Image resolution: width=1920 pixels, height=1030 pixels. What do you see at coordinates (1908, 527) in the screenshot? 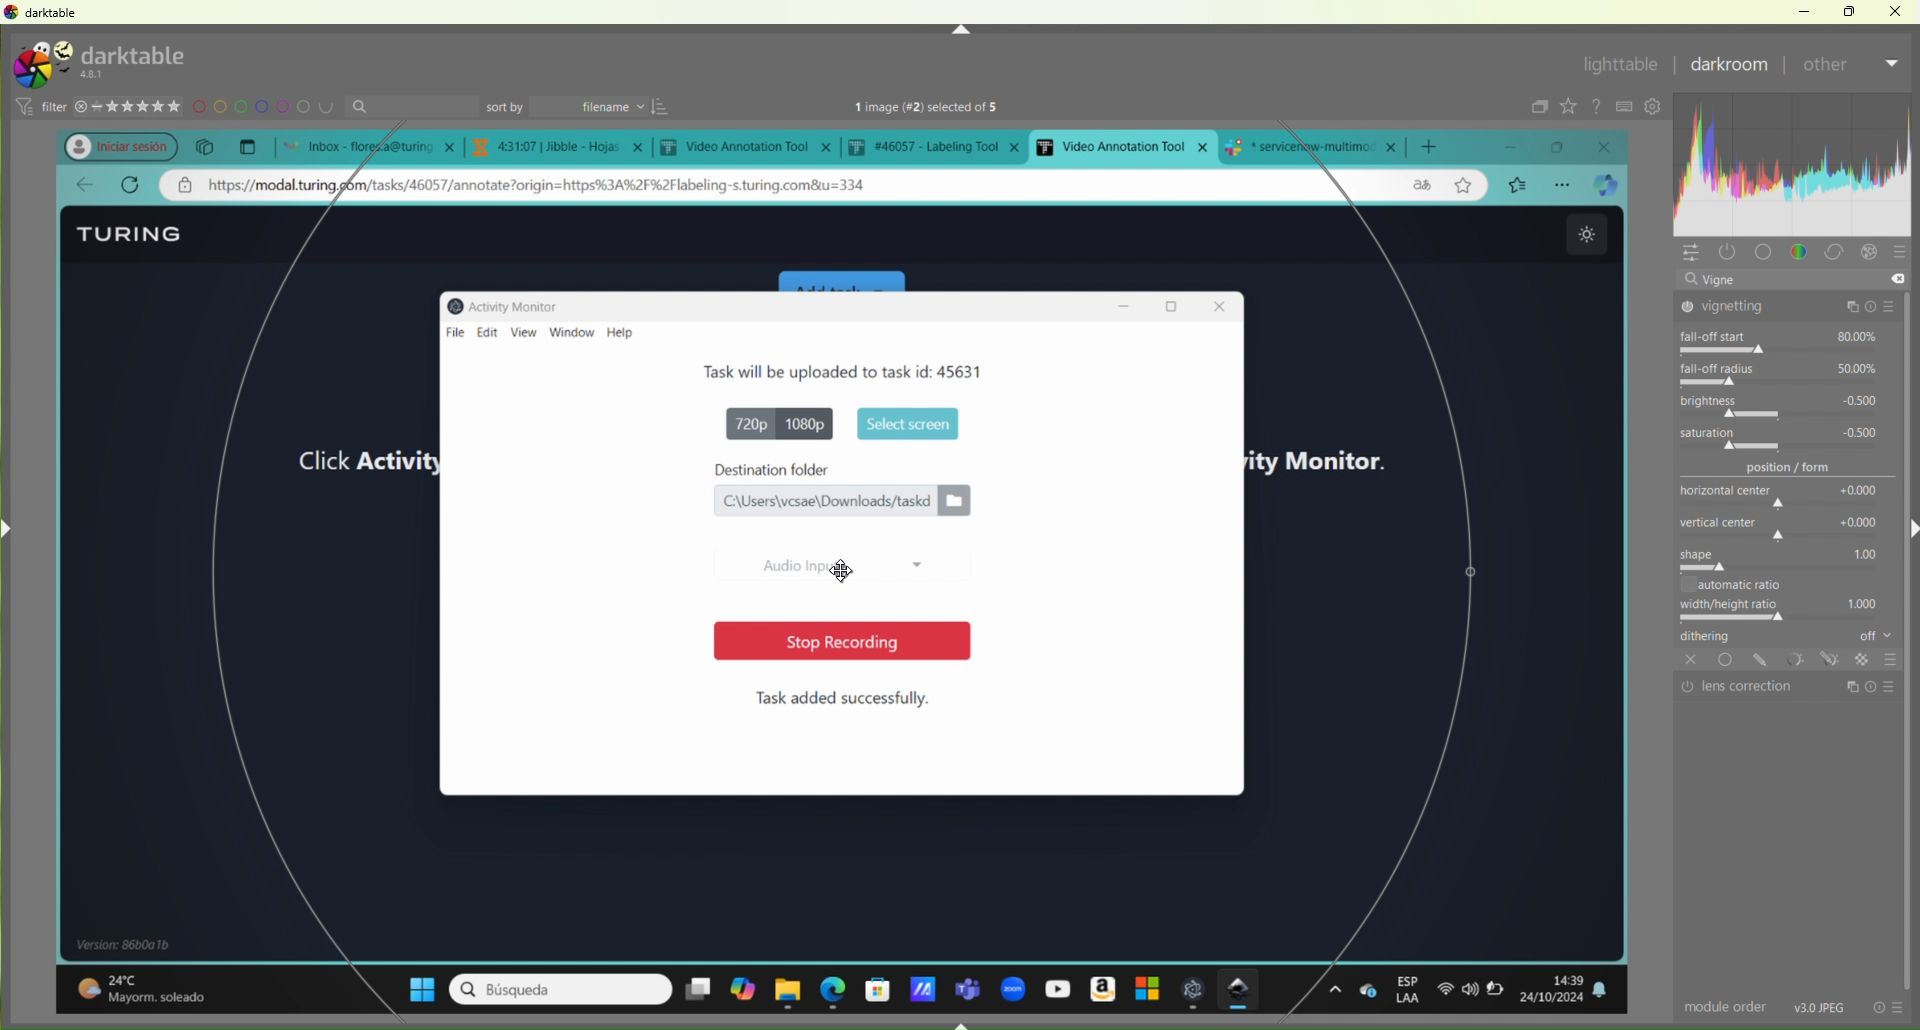
I see `Right` at bounding box center [1908, 527].